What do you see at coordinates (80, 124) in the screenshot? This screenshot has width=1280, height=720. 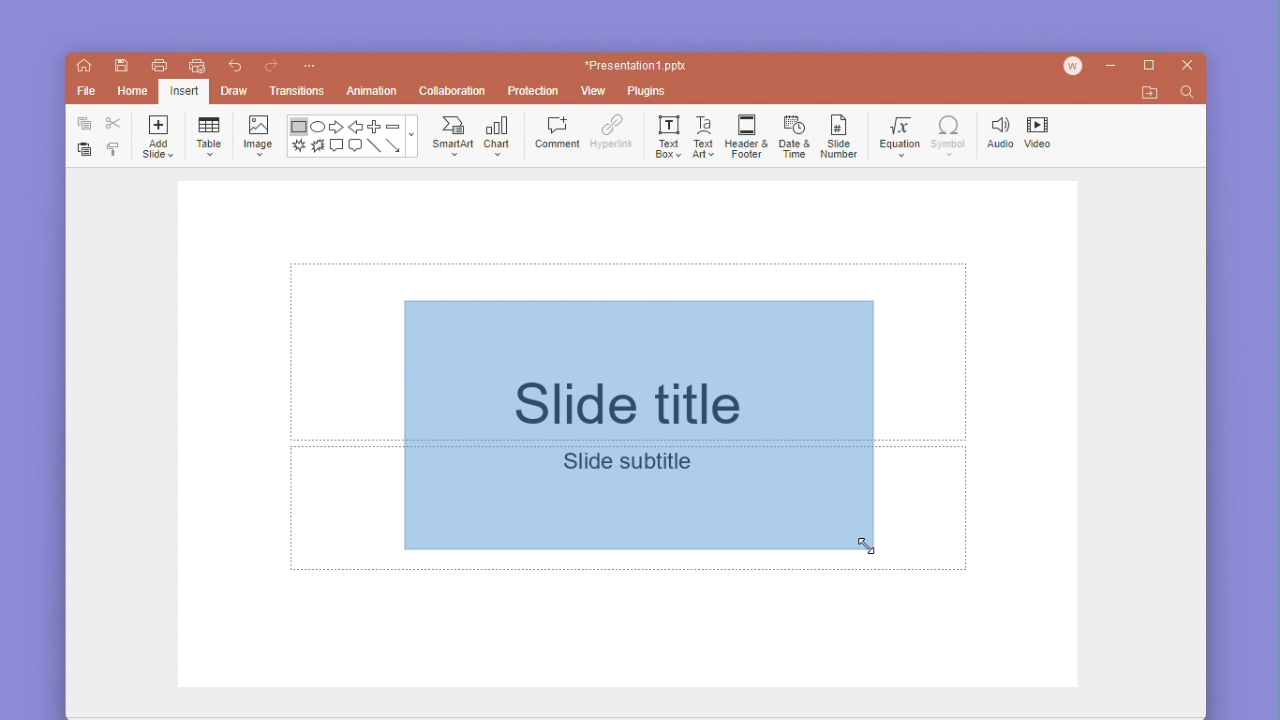 I see `copy` at bounding box center [80, 124].